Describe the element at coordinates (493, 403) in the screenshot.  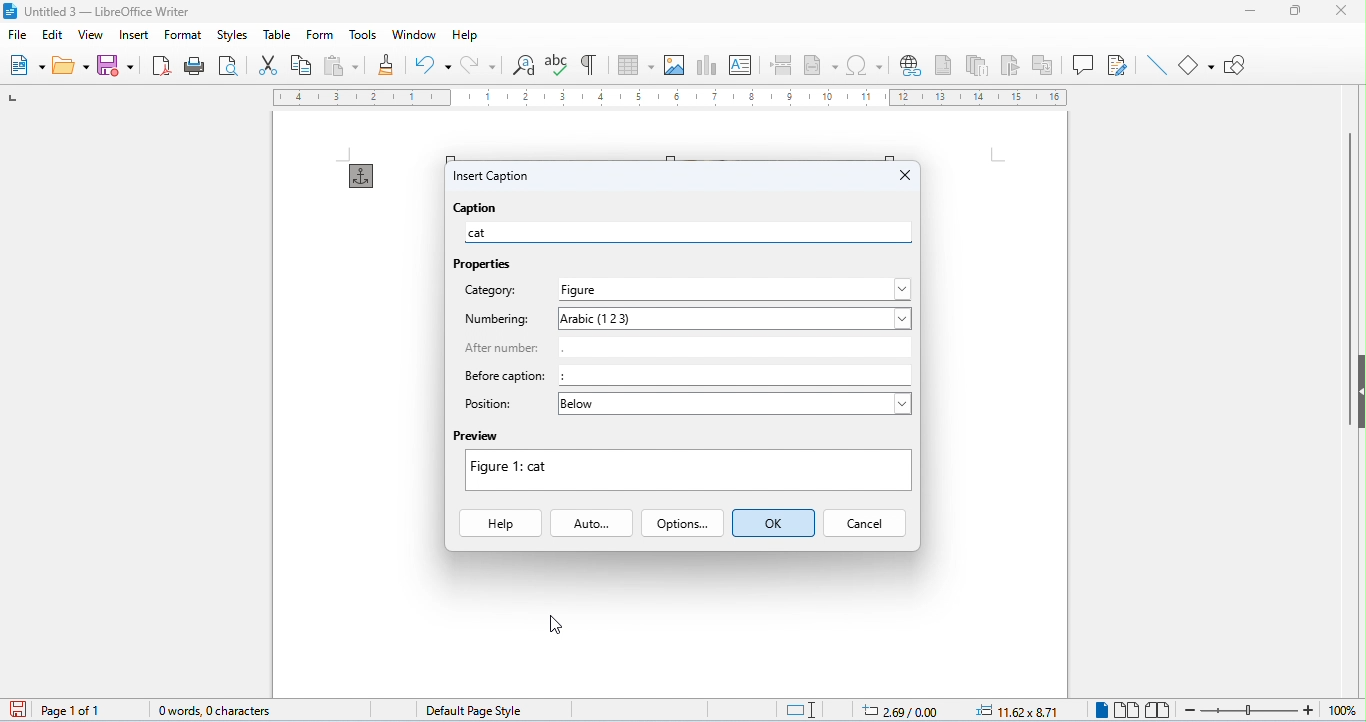
I see `position` at that location.